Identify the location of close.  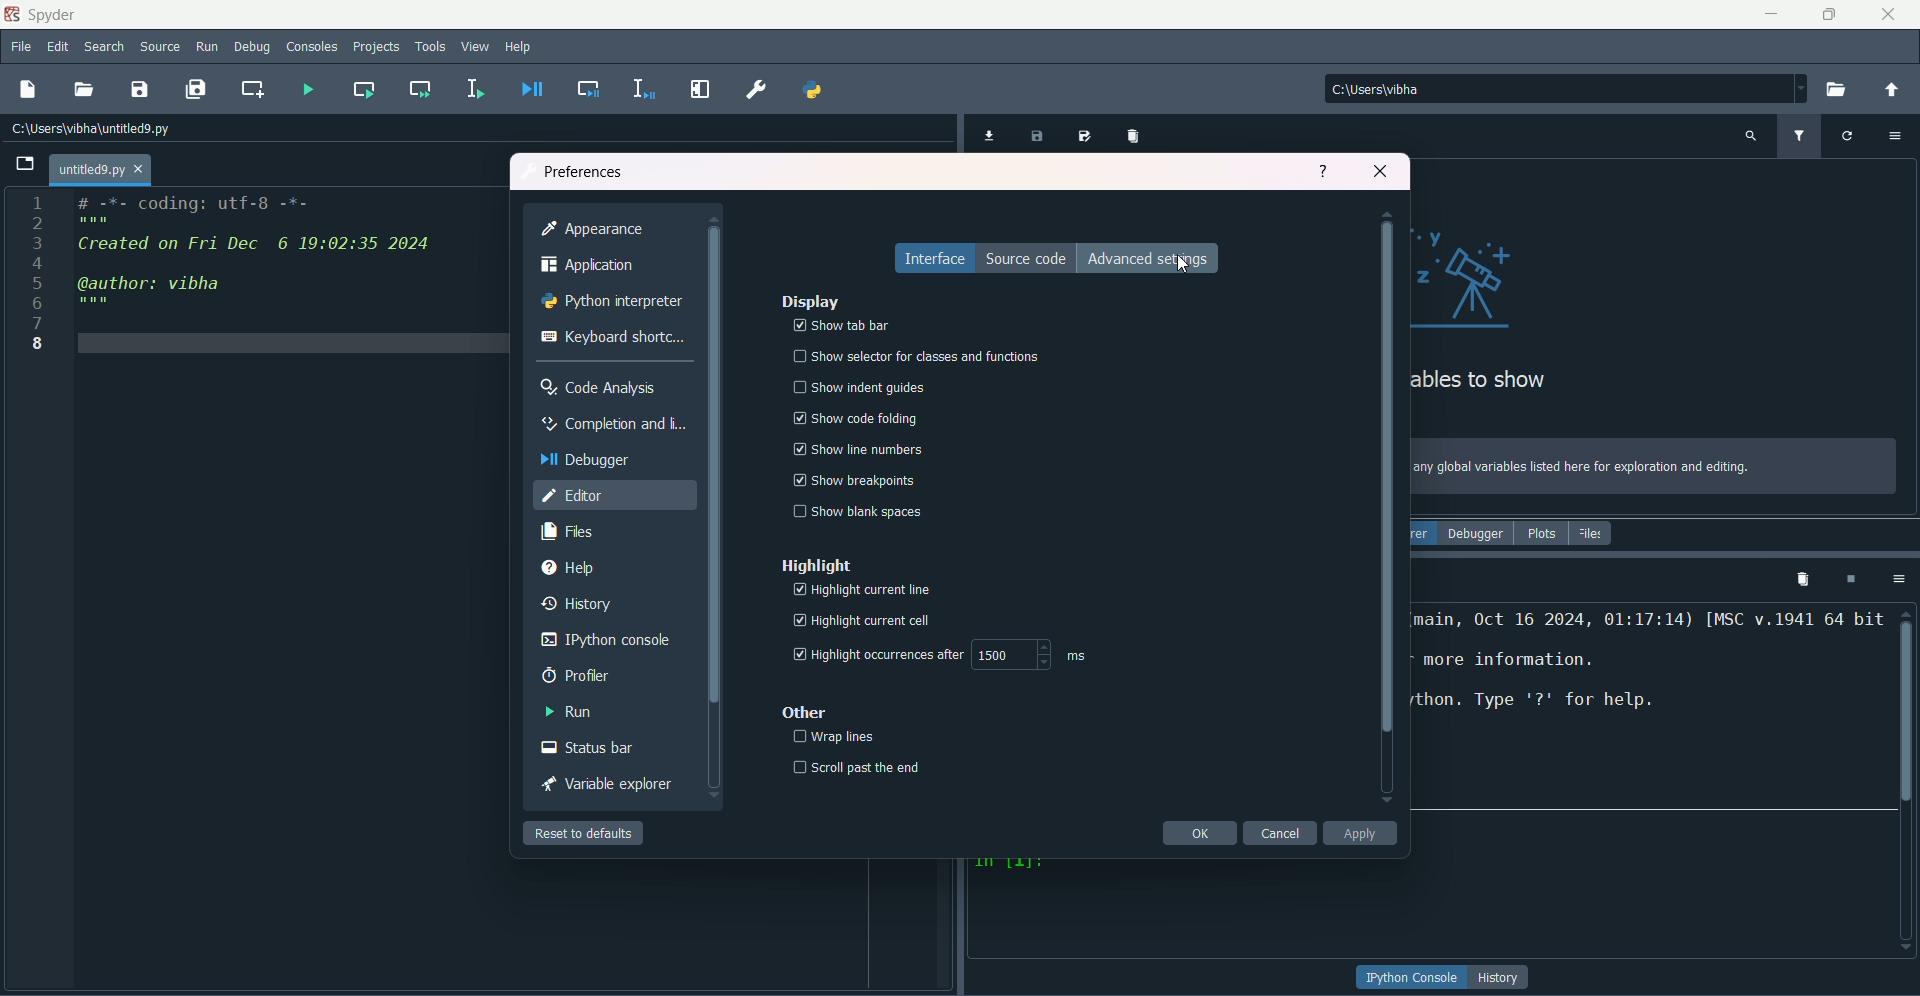
(1381, 169).